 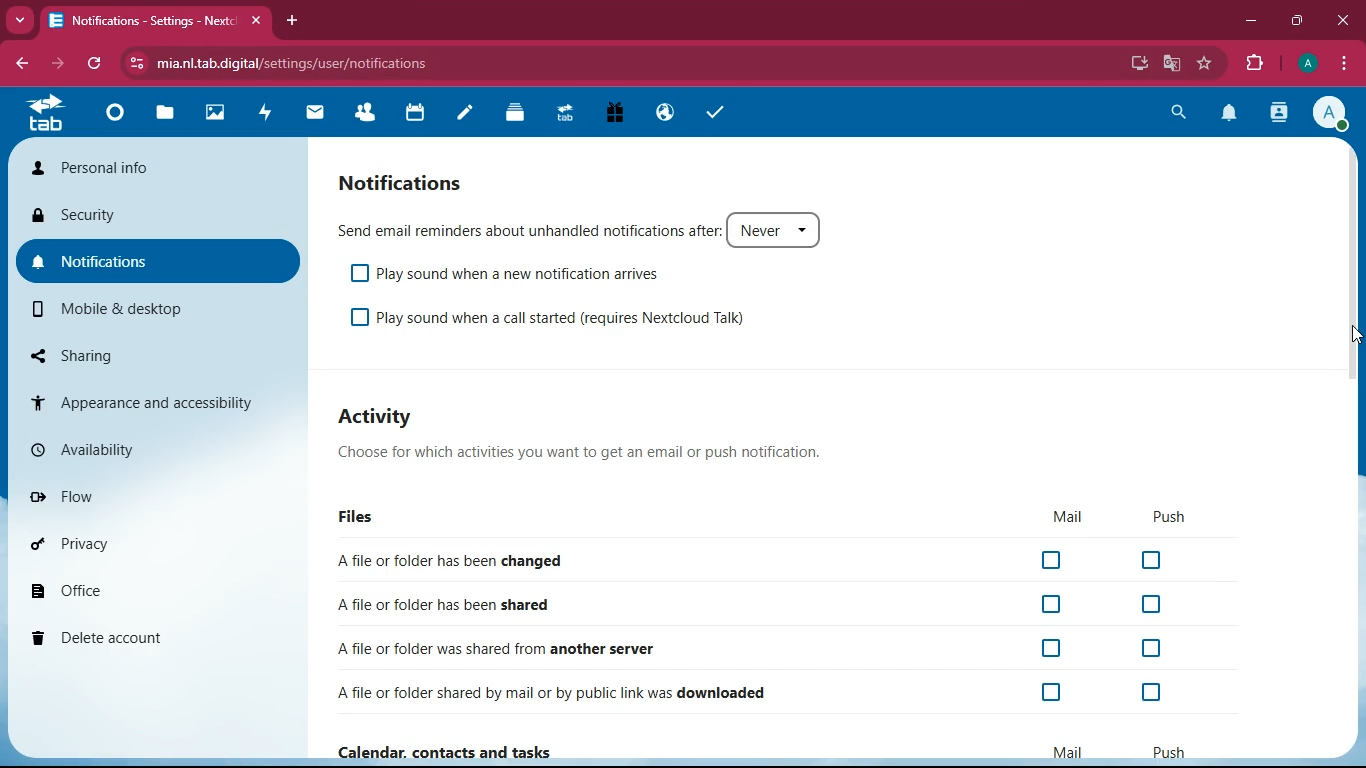 What do you see at coordinates (527, 275) in the screenshot?
I see `play sound whan a new notification arrives` at bounding box center [527, 275].